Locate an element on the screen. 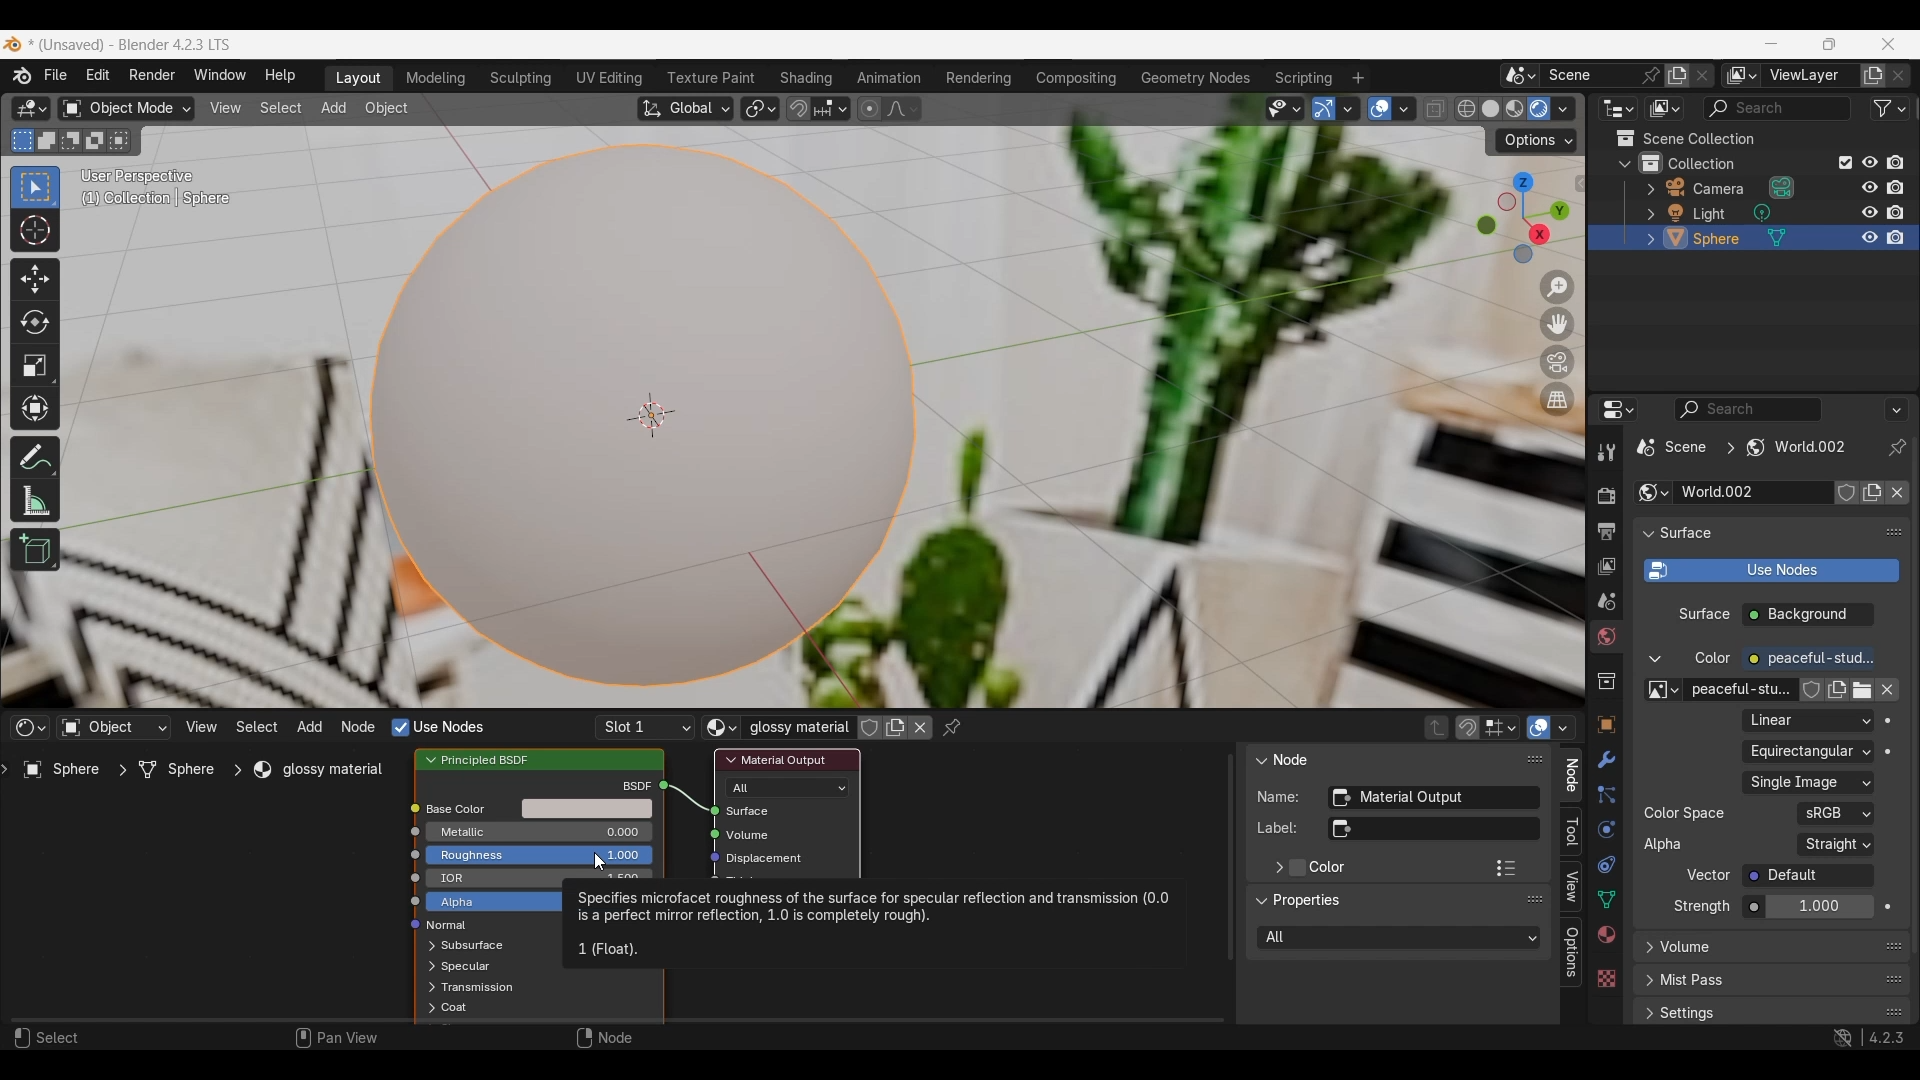 This screenshot has width=1920, height=1080. Editor type options is located at coordinates (1618, 409).